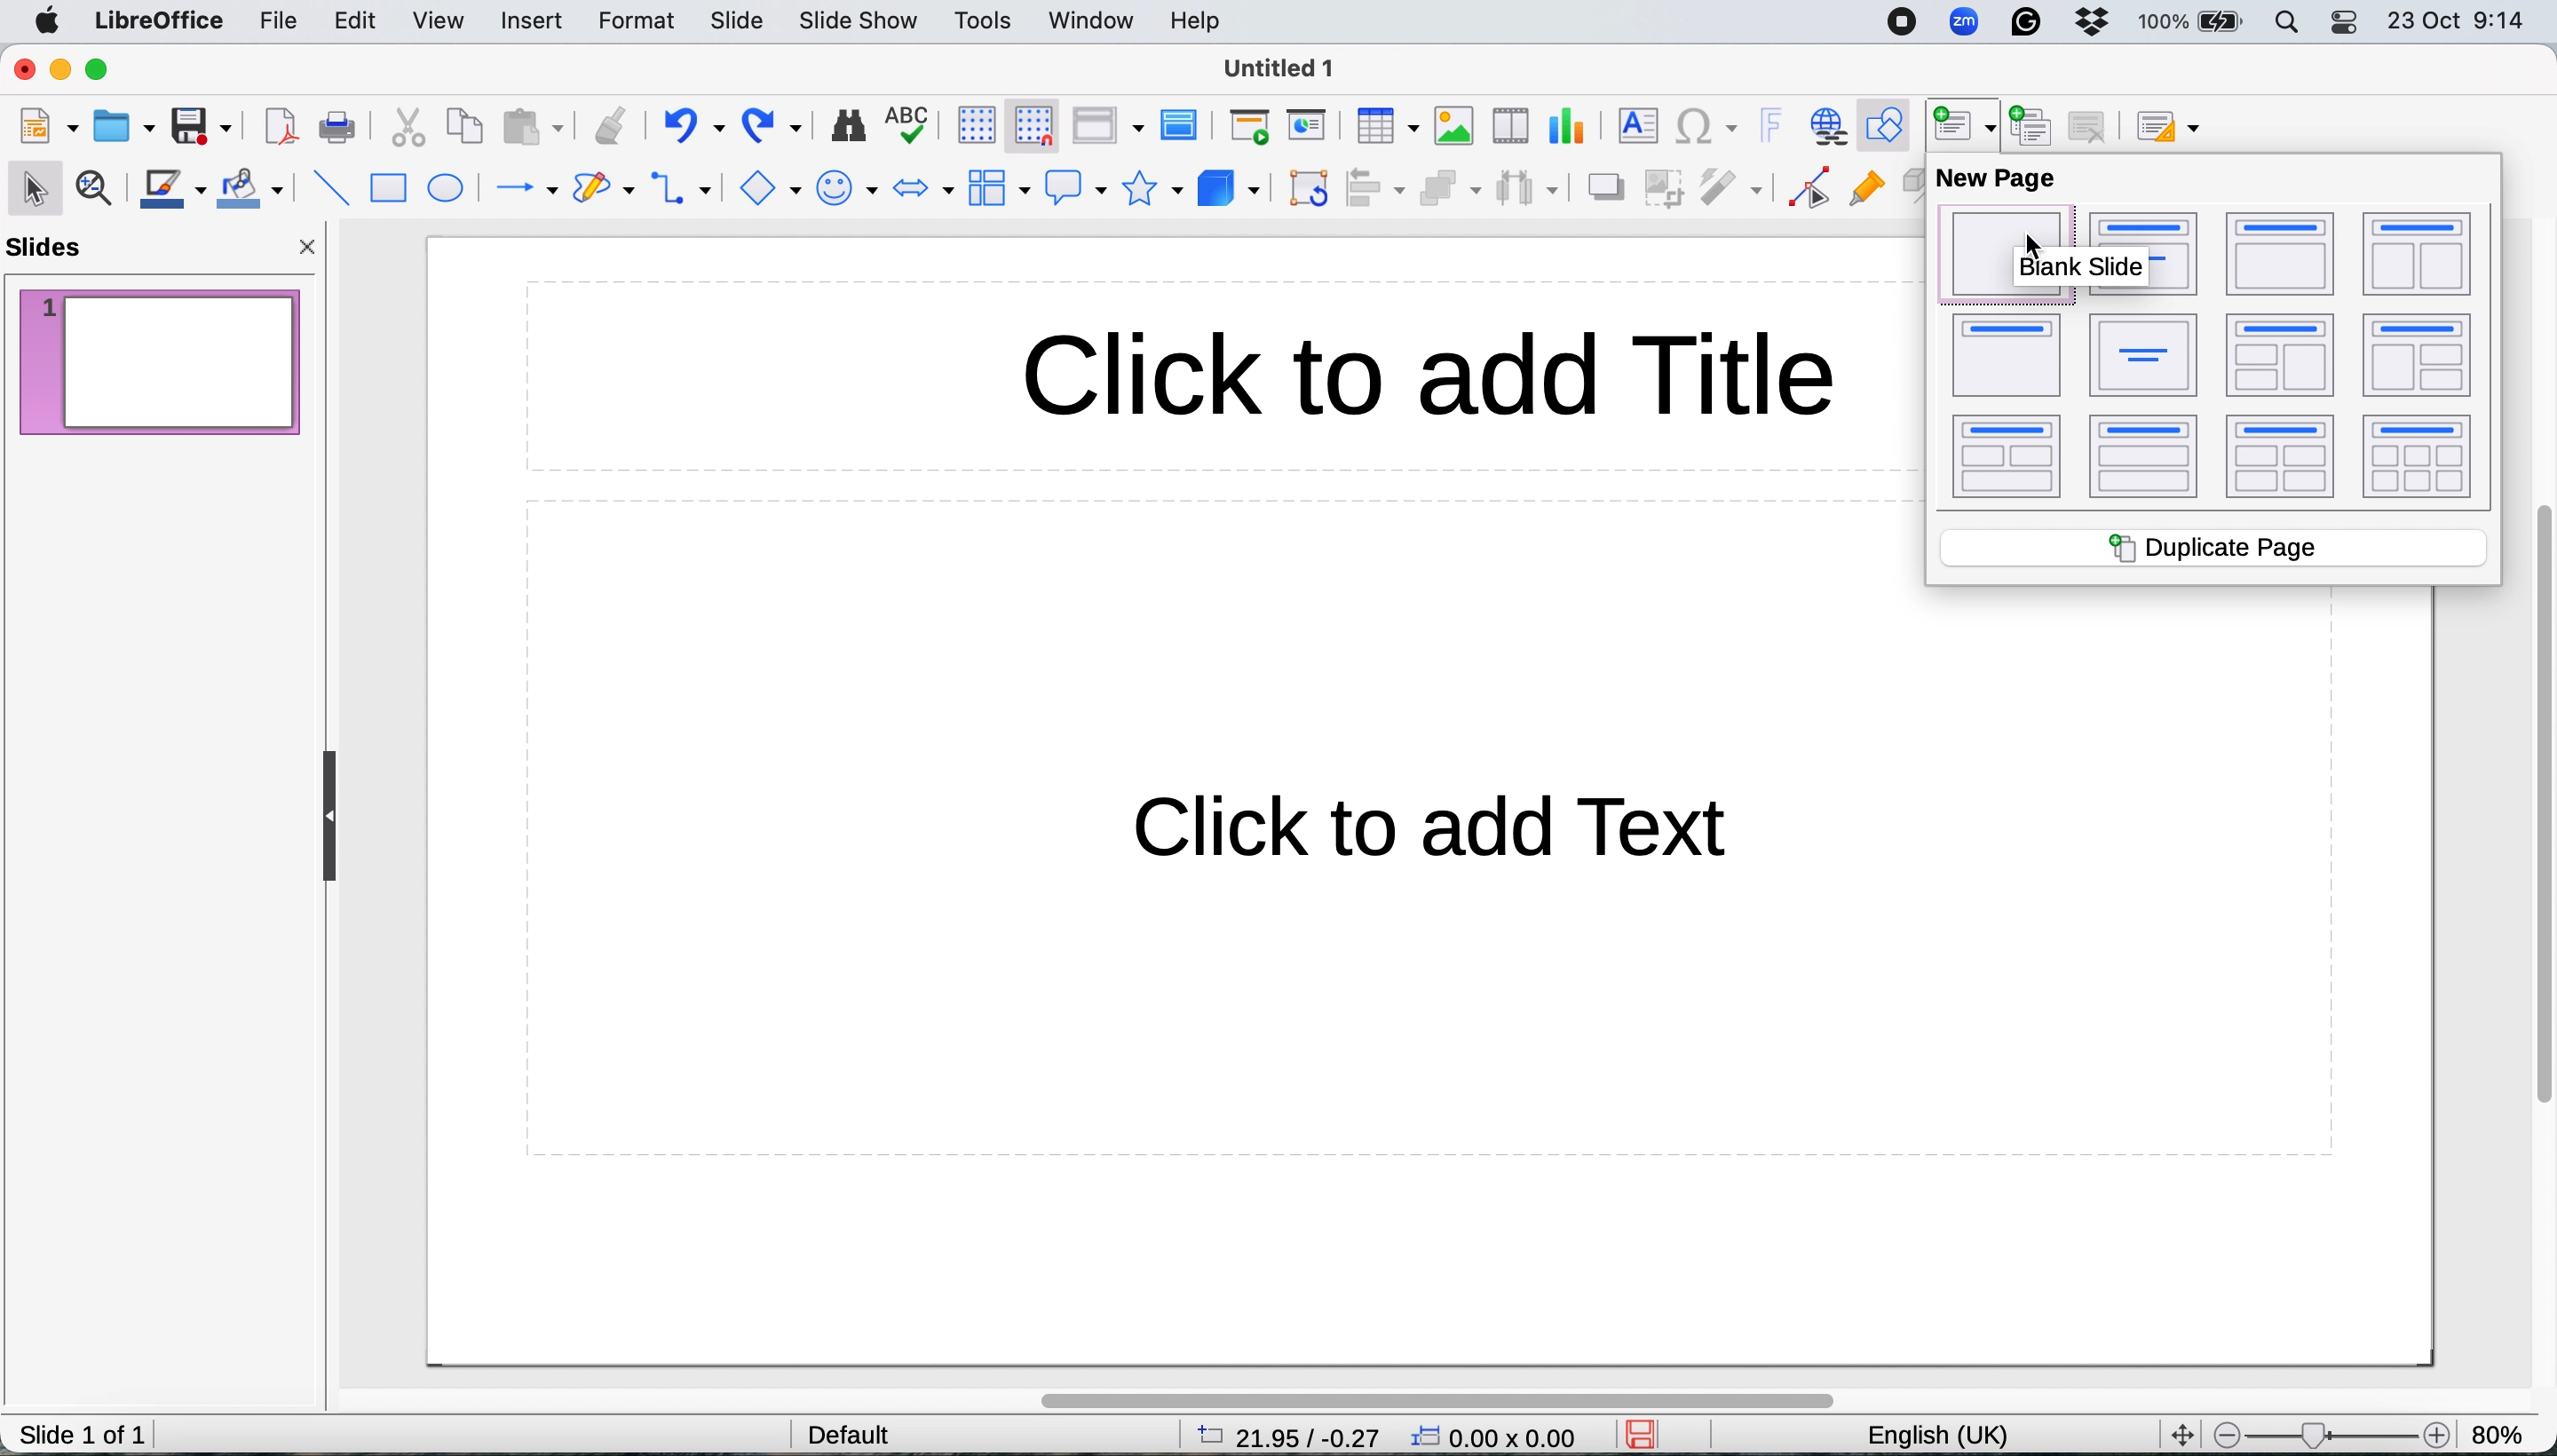 This screenshot has width=2557, height=1456. What do you see at coordinates (1968, 24) in the screenshot?
I see `zoom` at bounding box center [1968, 24].